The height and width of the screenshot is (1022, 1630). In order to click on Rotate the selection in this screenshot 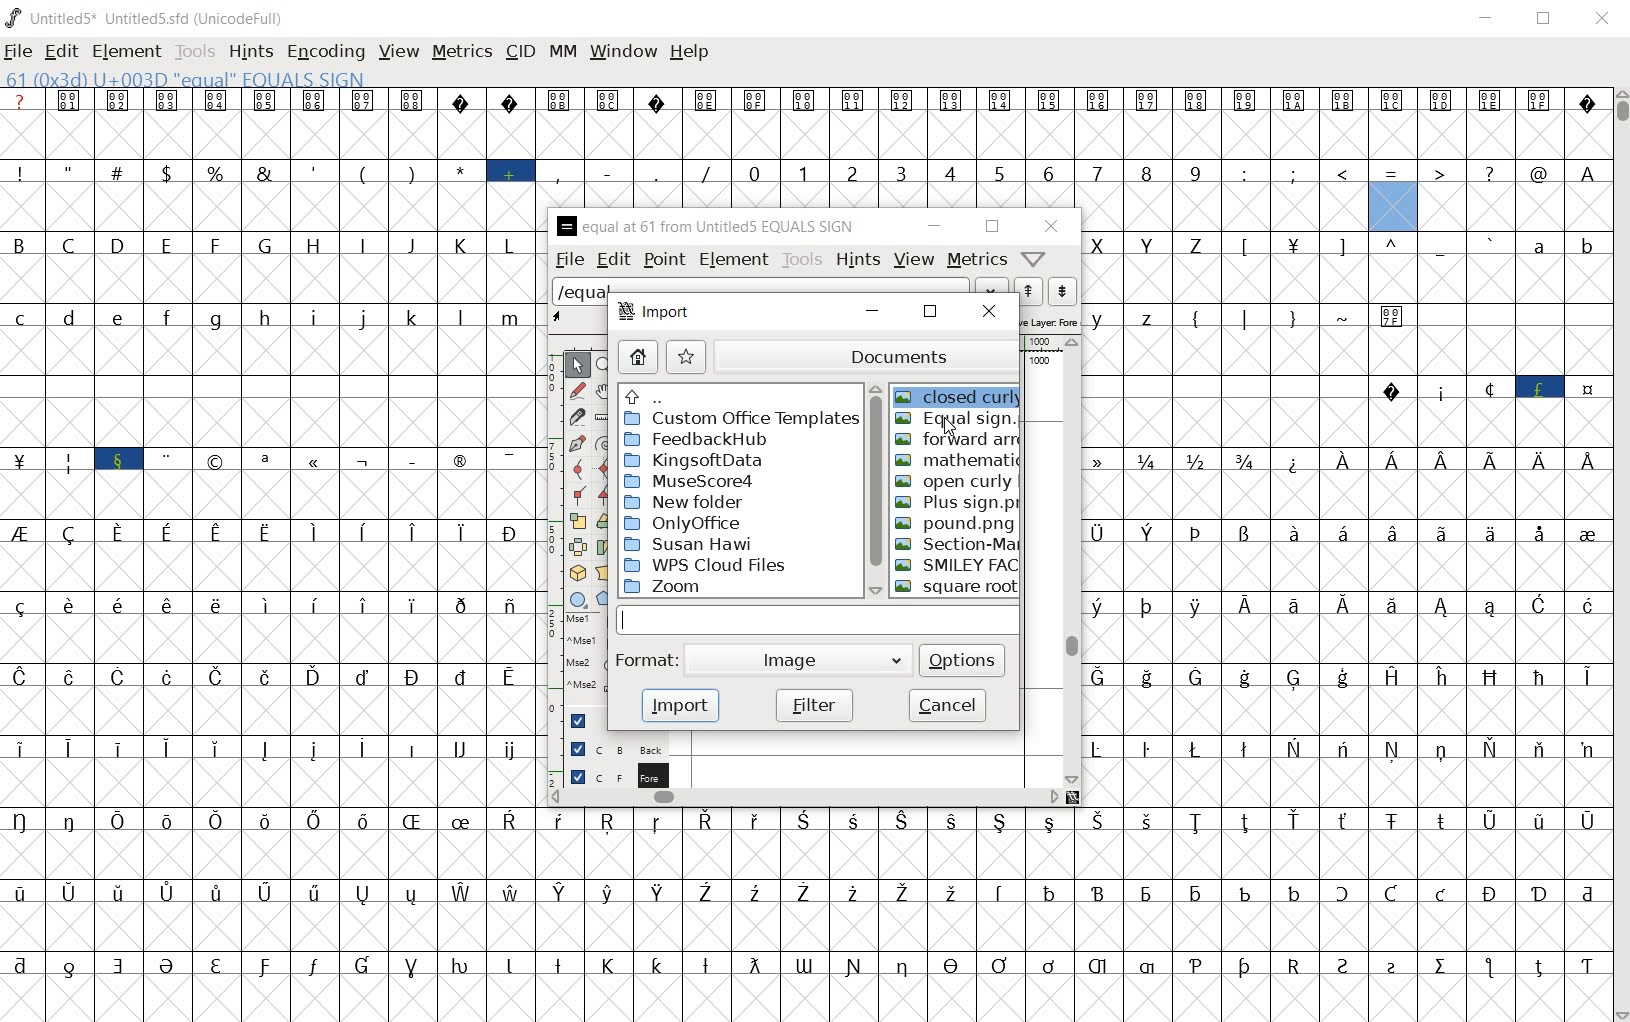, I will do `click(605, 523)`.